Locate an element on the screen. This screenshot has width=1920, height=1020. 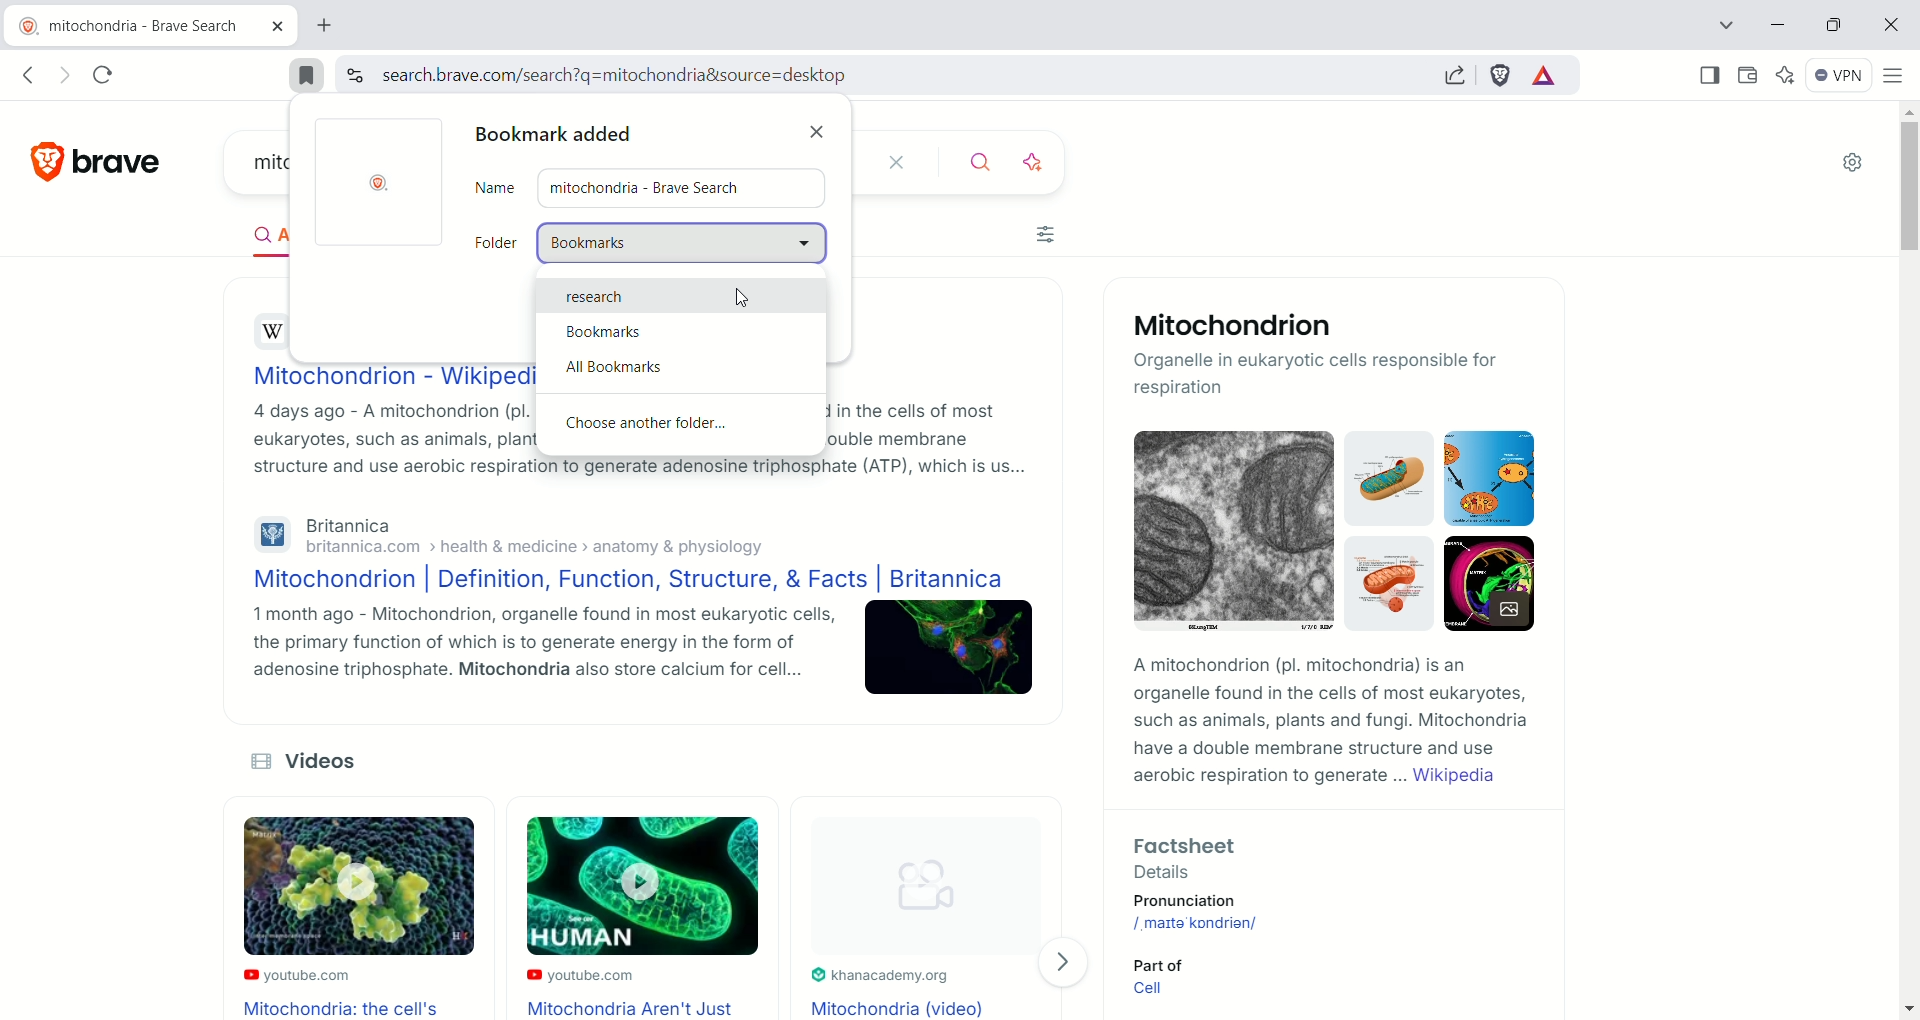
 Britannicabritannica.com > health & medicine > anatomy & physiology is located at coordinates (508, 535).